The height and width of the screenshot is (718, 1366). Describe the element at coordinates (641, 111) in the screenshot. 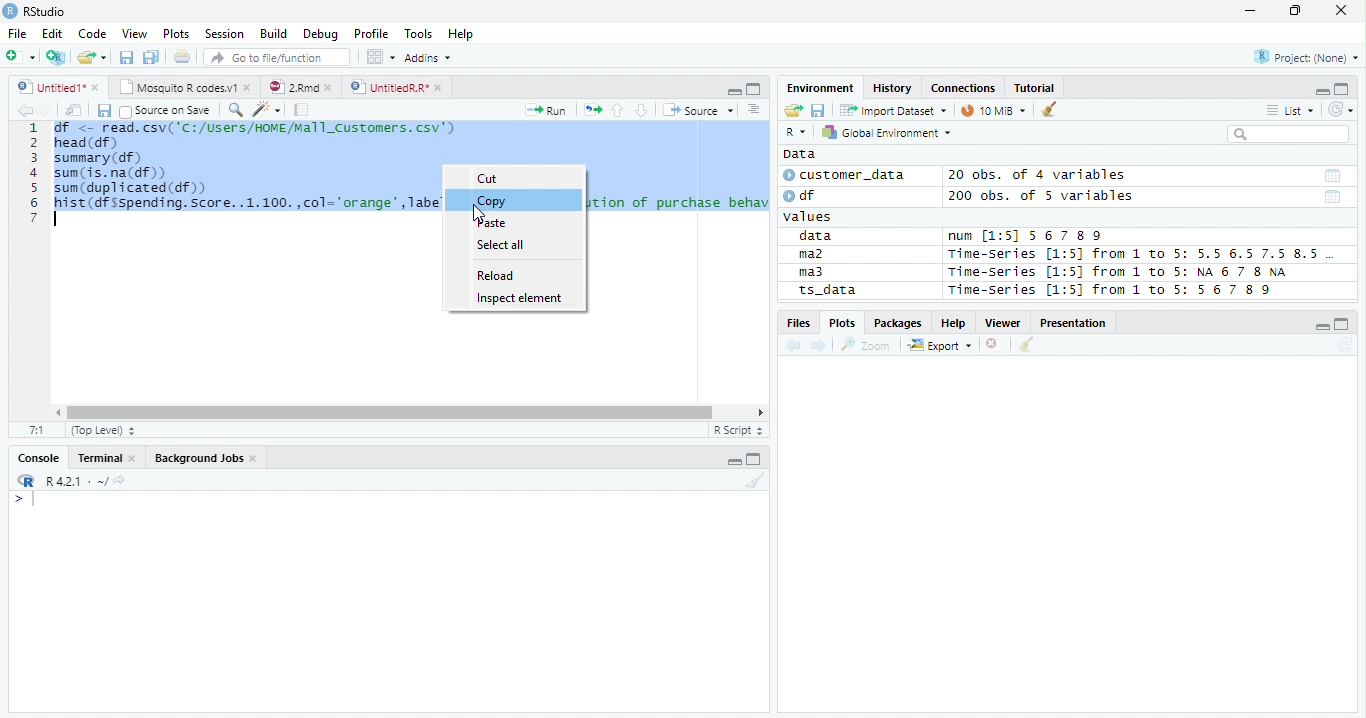

I see `Down` at that location.